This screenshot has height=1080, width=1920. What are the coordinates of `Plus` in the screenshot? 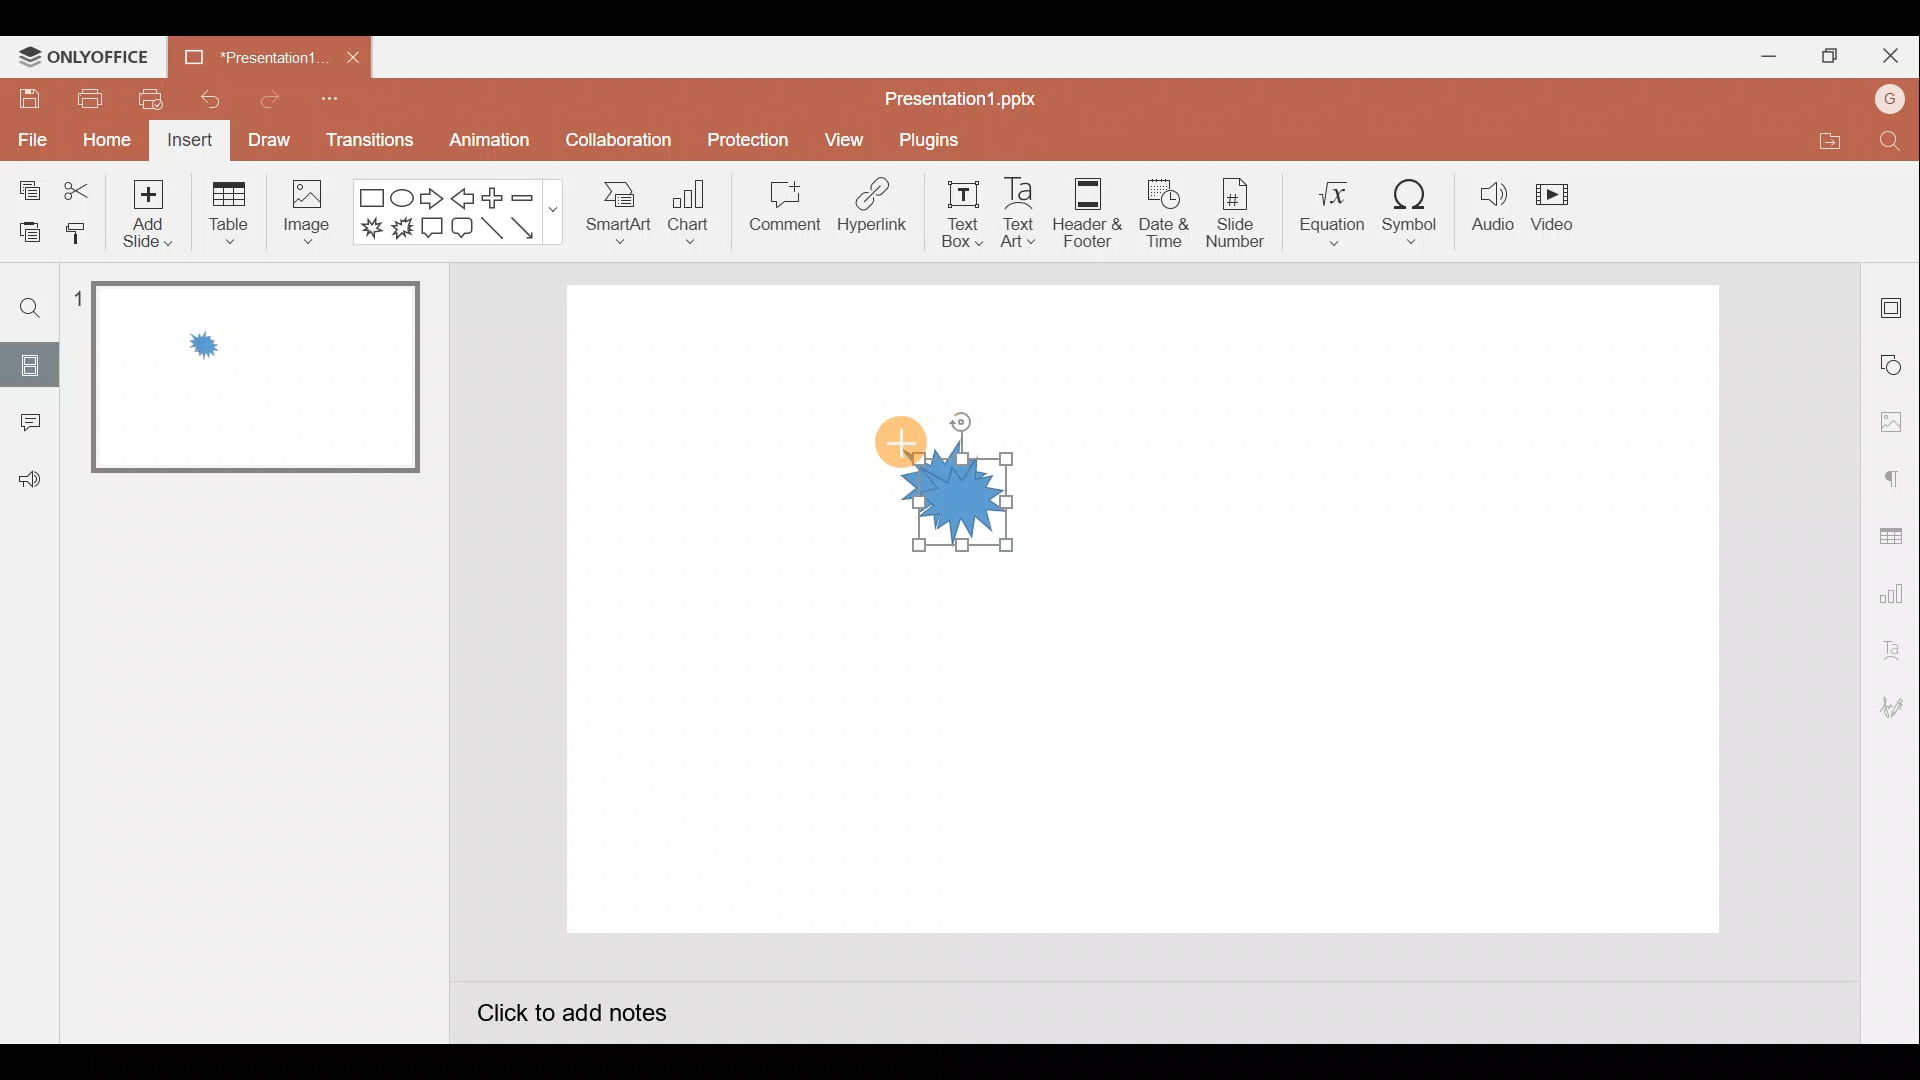 It's located at (491, 198).